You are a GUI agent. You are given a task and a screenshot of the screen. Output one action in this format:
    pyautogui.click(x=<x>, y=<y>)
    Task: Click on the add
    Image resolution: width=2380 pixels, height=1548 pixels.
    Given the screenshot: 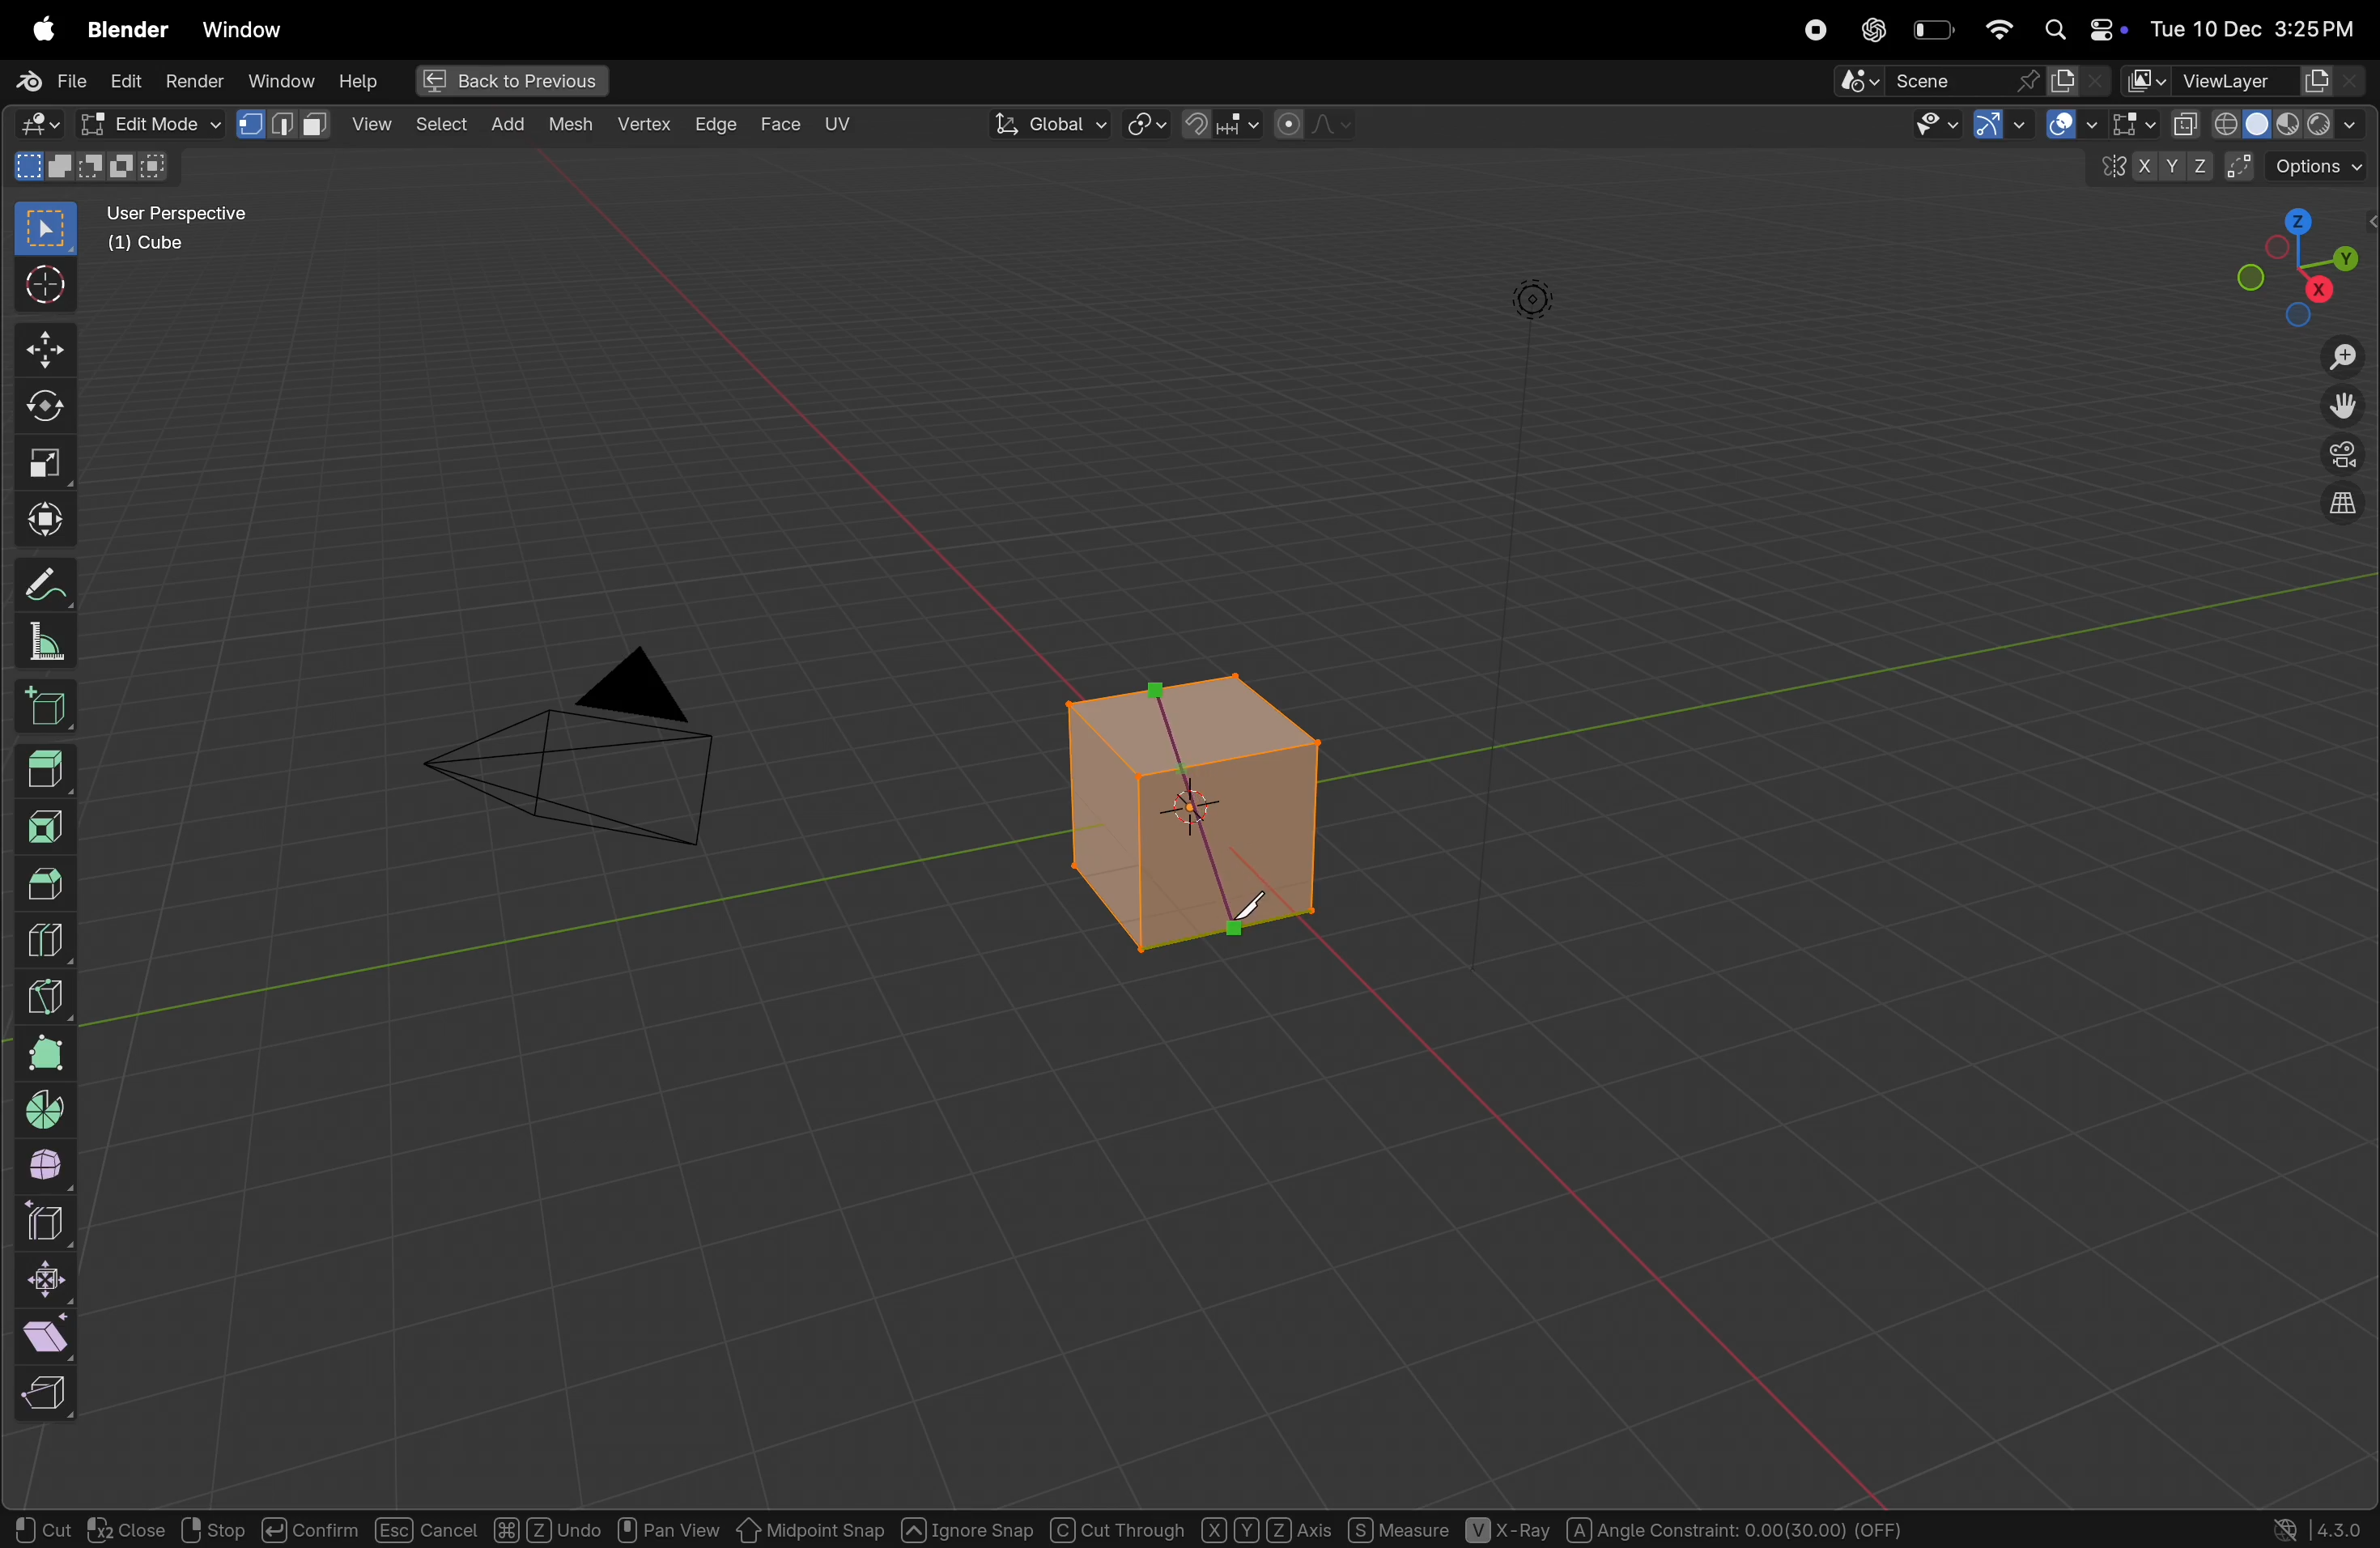 What is the action you would take?
    pyautogui.click(x=438, y=126)
    